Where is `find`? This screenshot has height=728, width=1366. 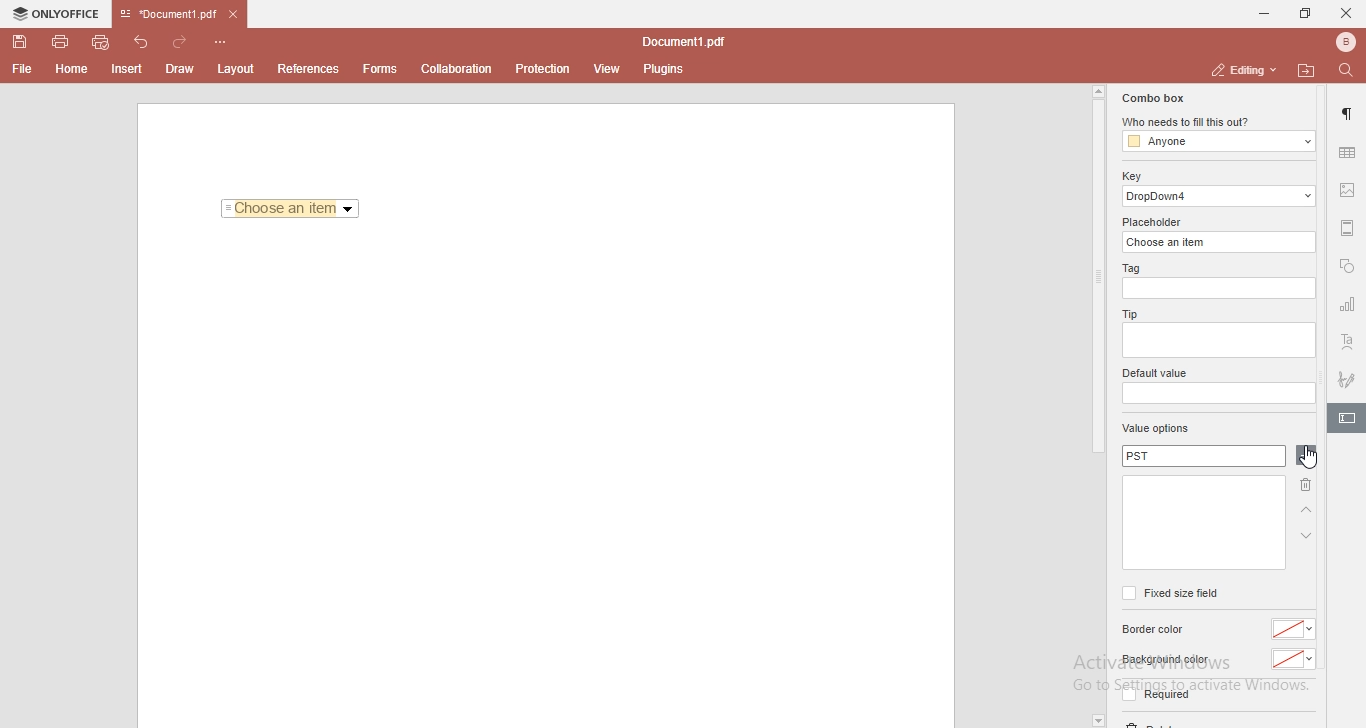 find is located at coordinates (1350, 69).